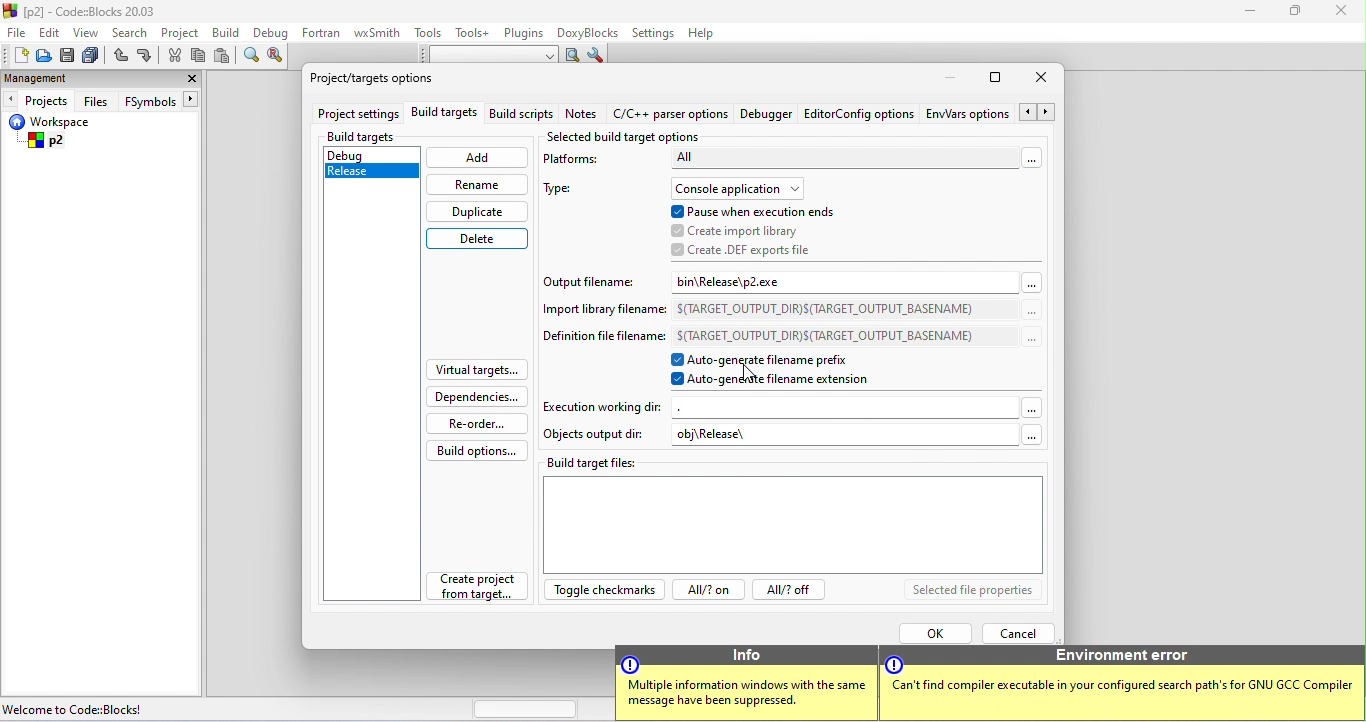  Describe the element at coordinates (184, 33) in the screenshot. I see `project` at that location.